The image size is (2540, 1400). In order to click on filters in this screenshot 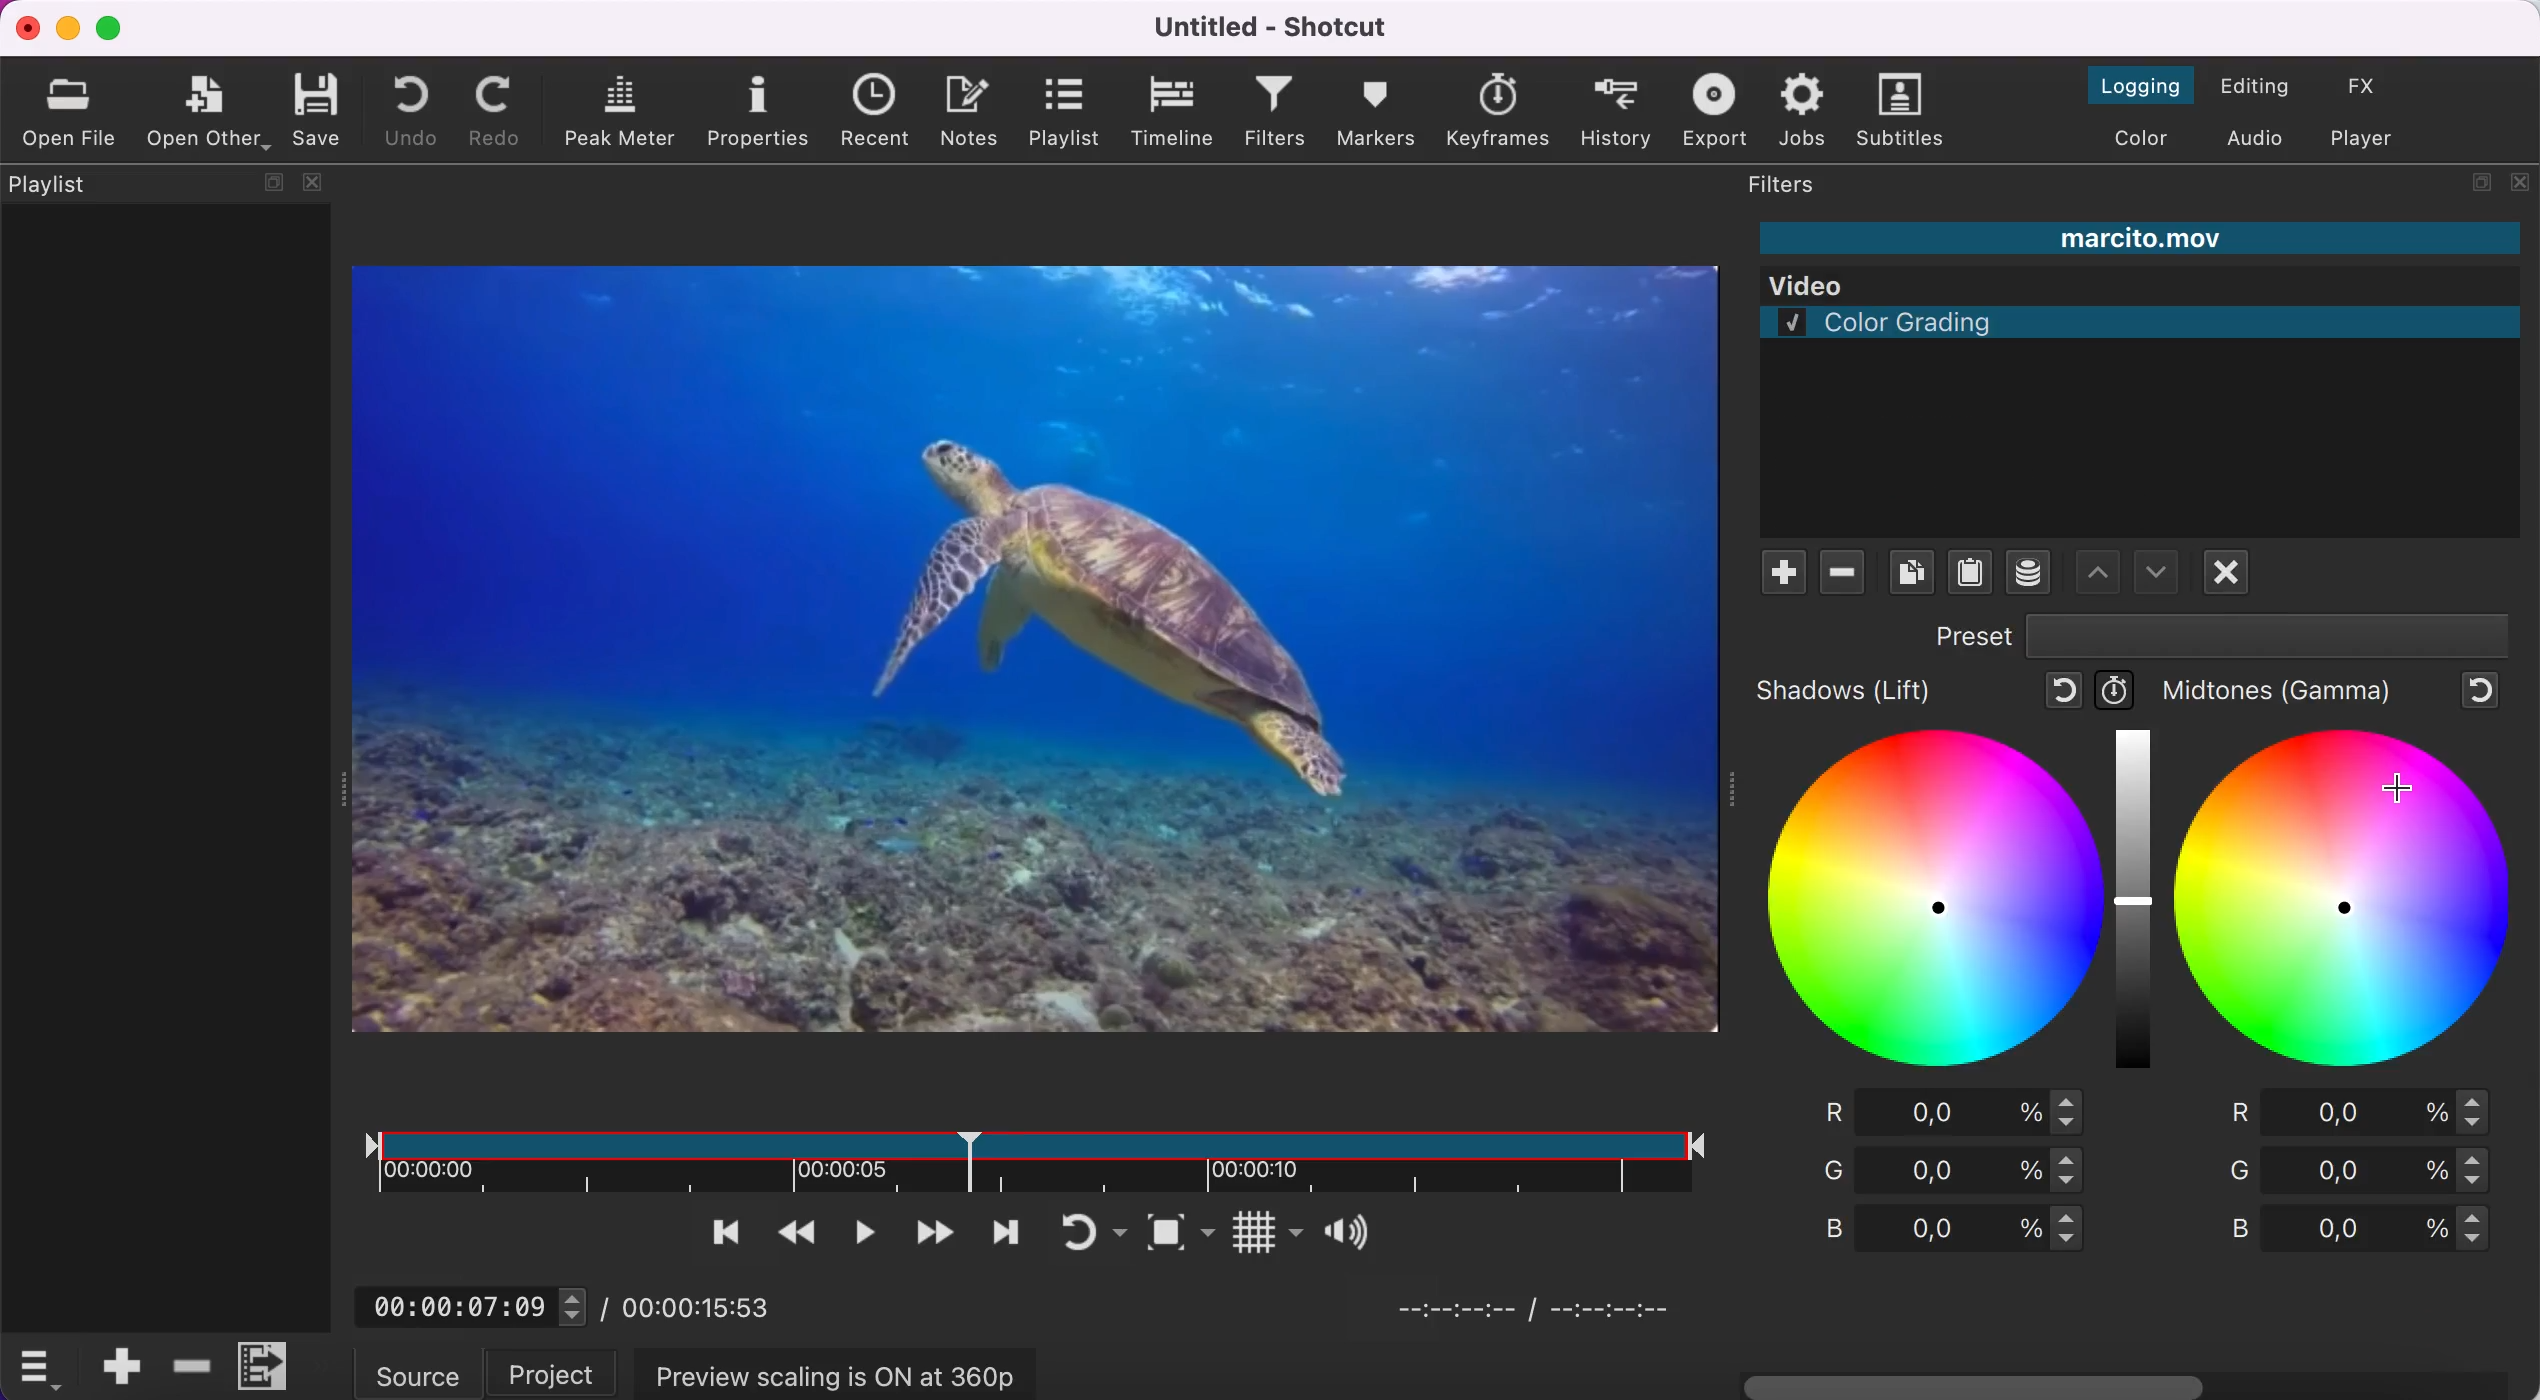, I will do `click(1270, 113)`.